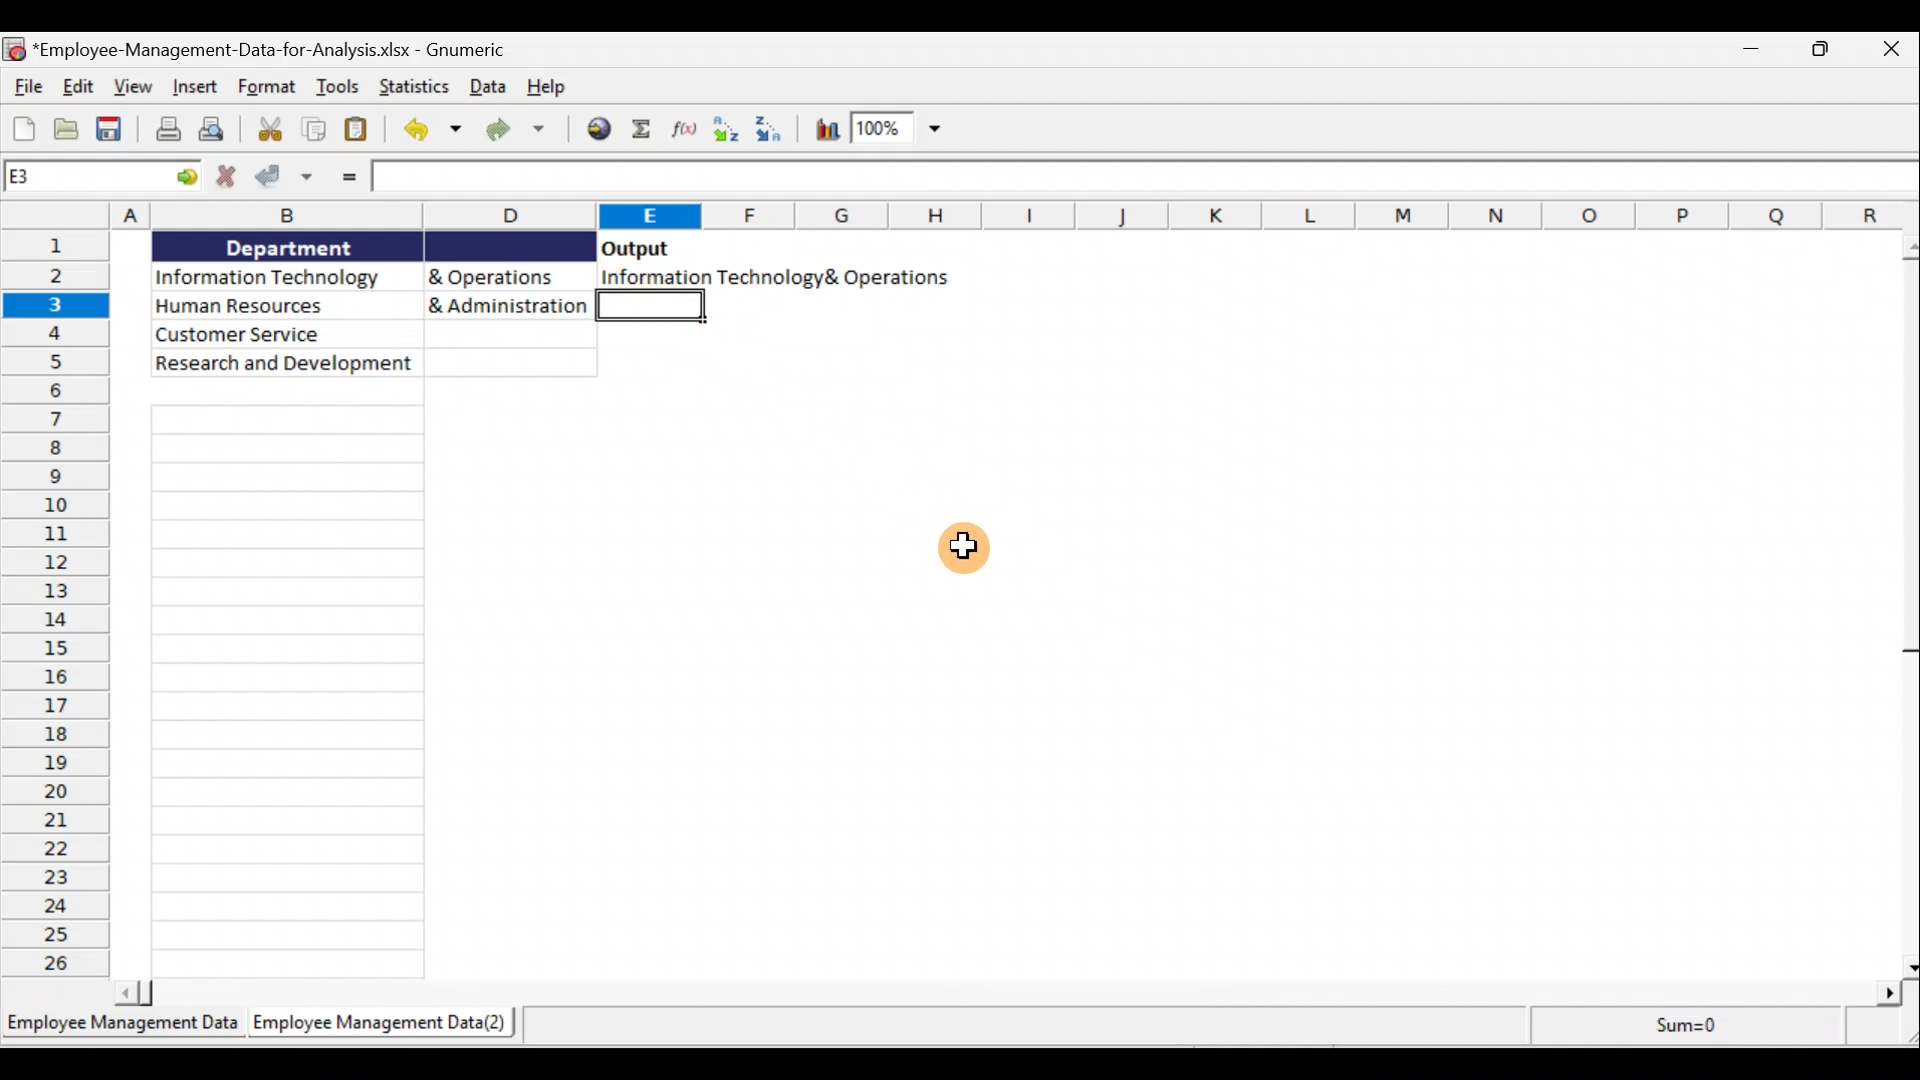 The width and height of the screenshot is (1920, 1080). What do you see at coordinates (1016, 216) in the screenshot?
I see `Columns` at bounding box center [1016, 216].